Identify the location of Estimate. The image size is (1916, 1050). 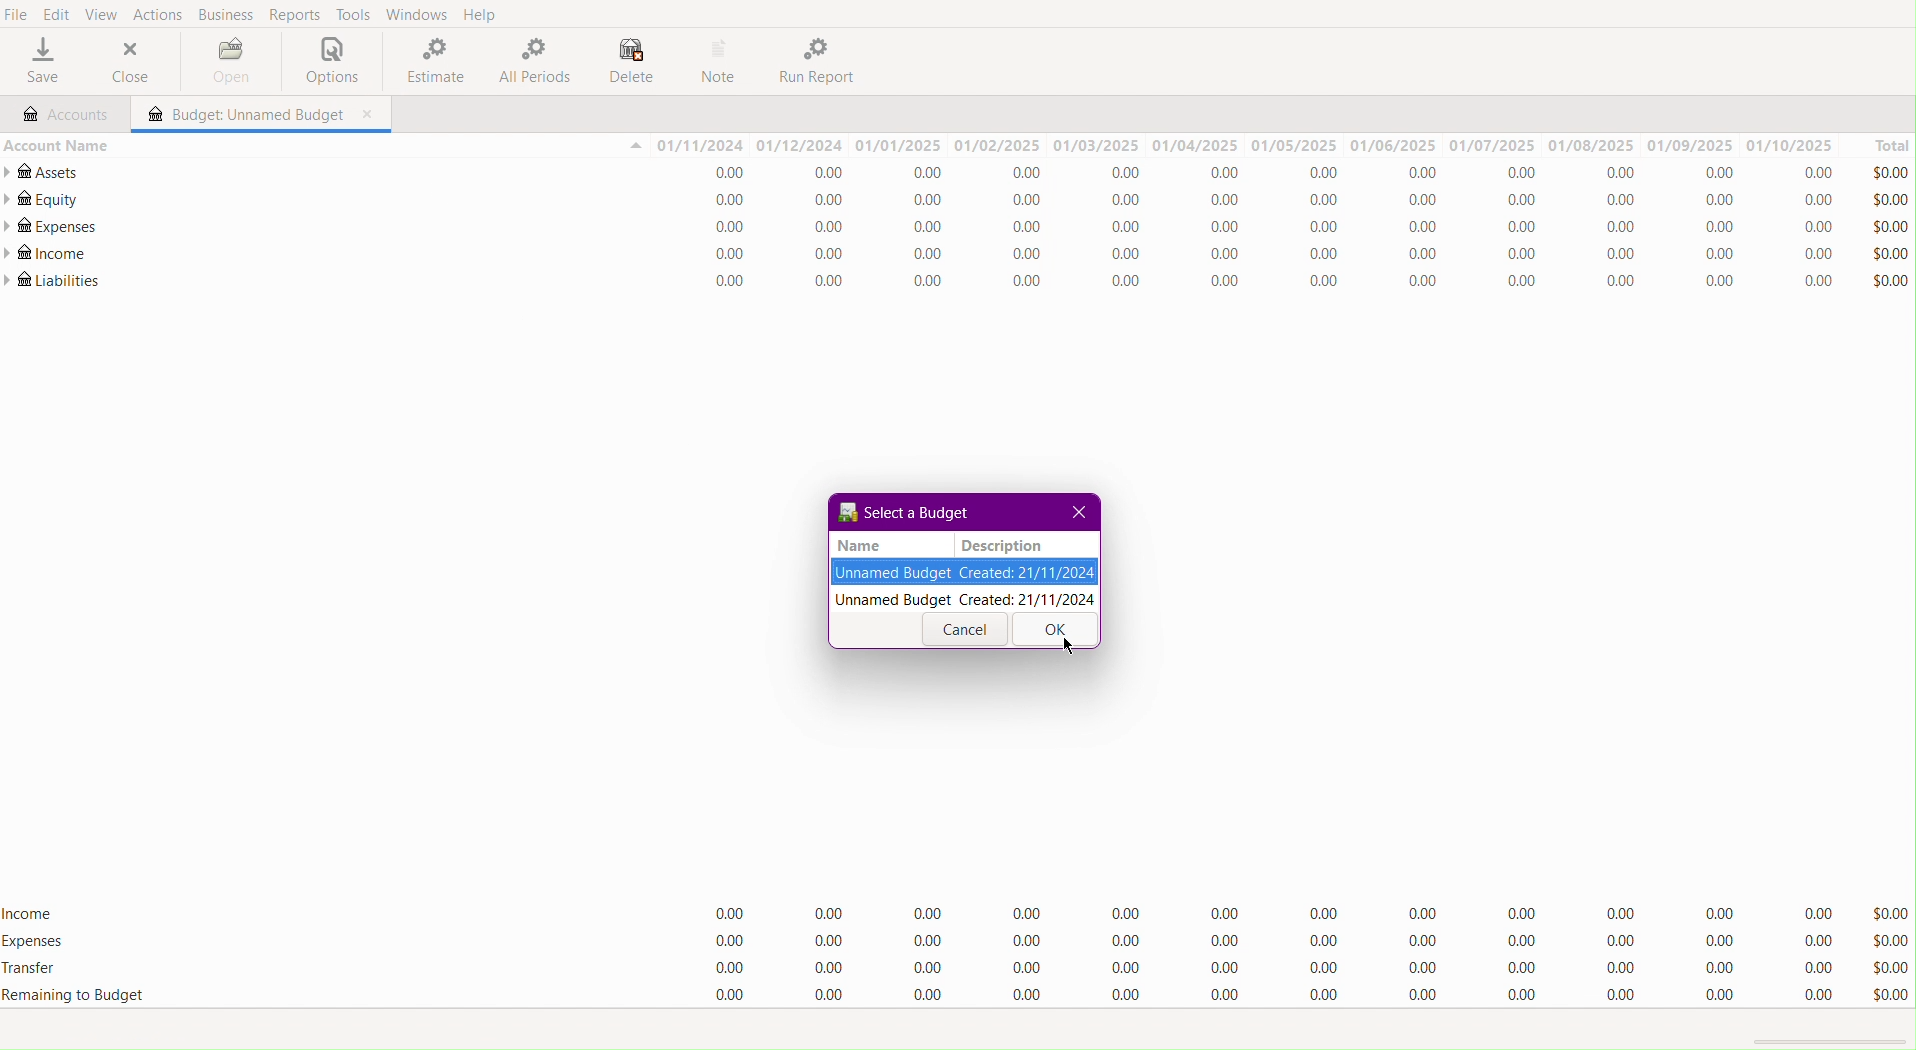
(430, 62).